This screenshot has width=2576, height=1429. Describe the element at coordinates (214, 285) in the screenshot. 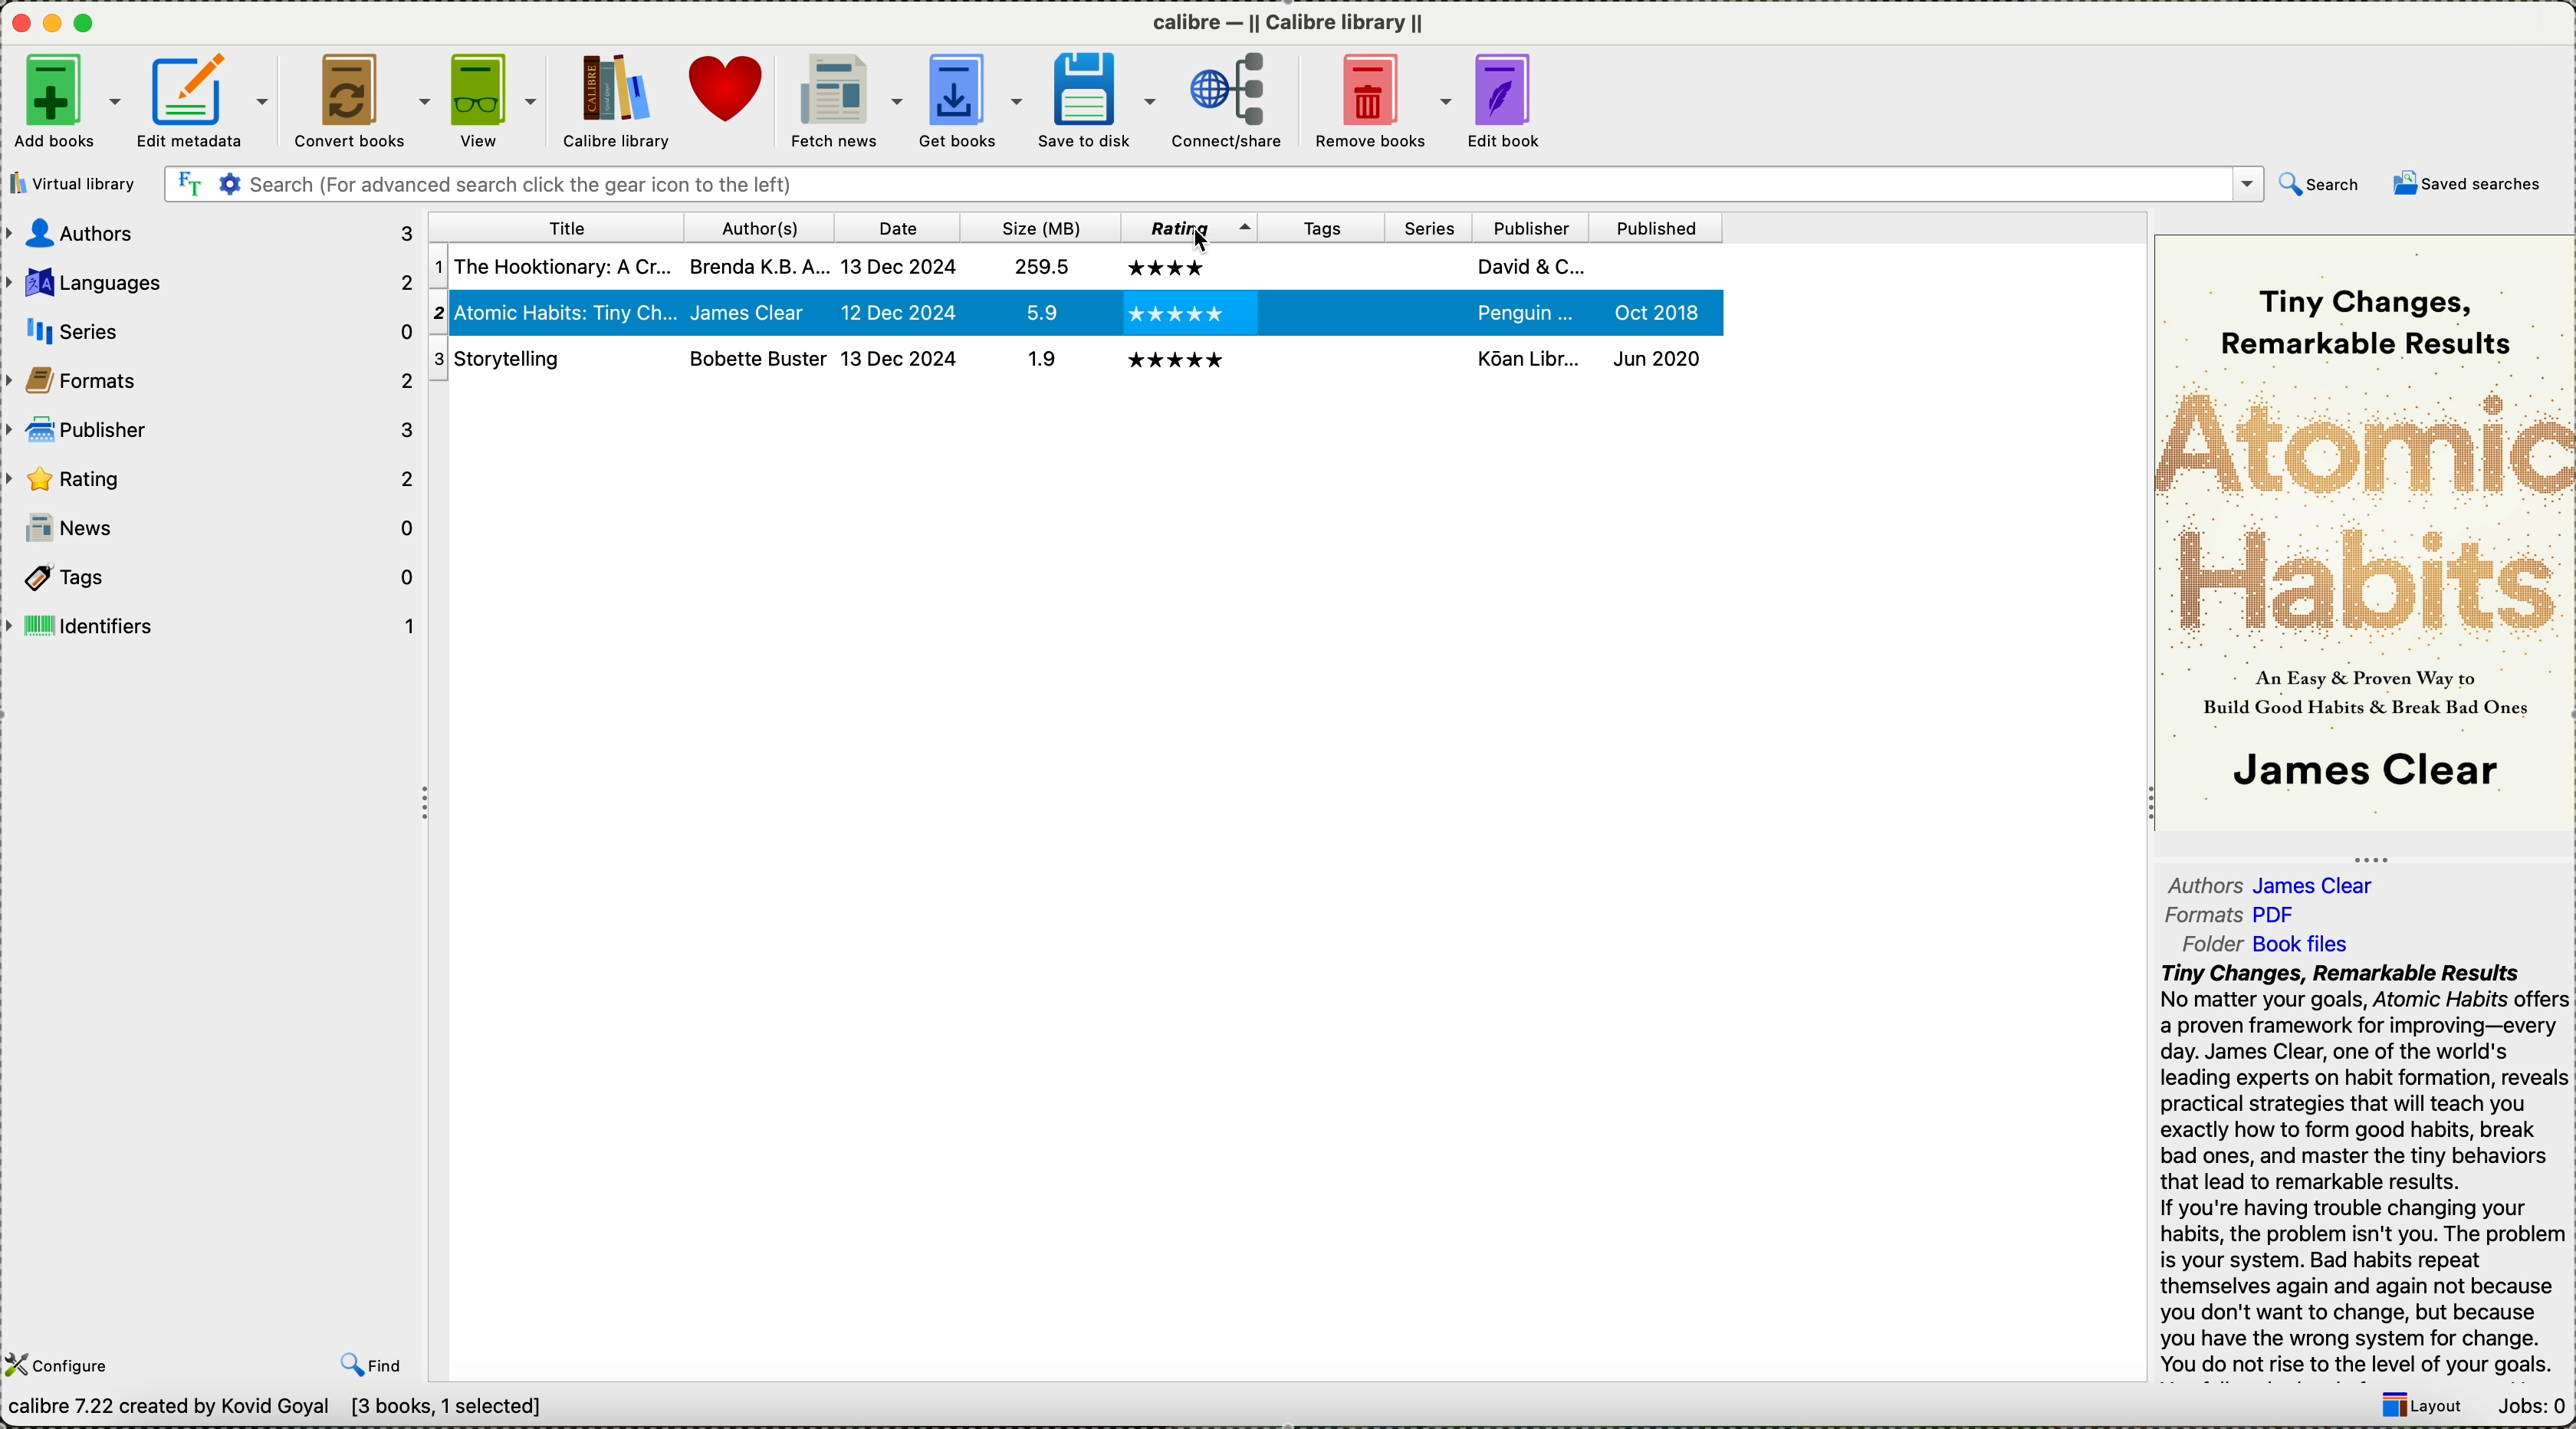

I see `languages` at that location.